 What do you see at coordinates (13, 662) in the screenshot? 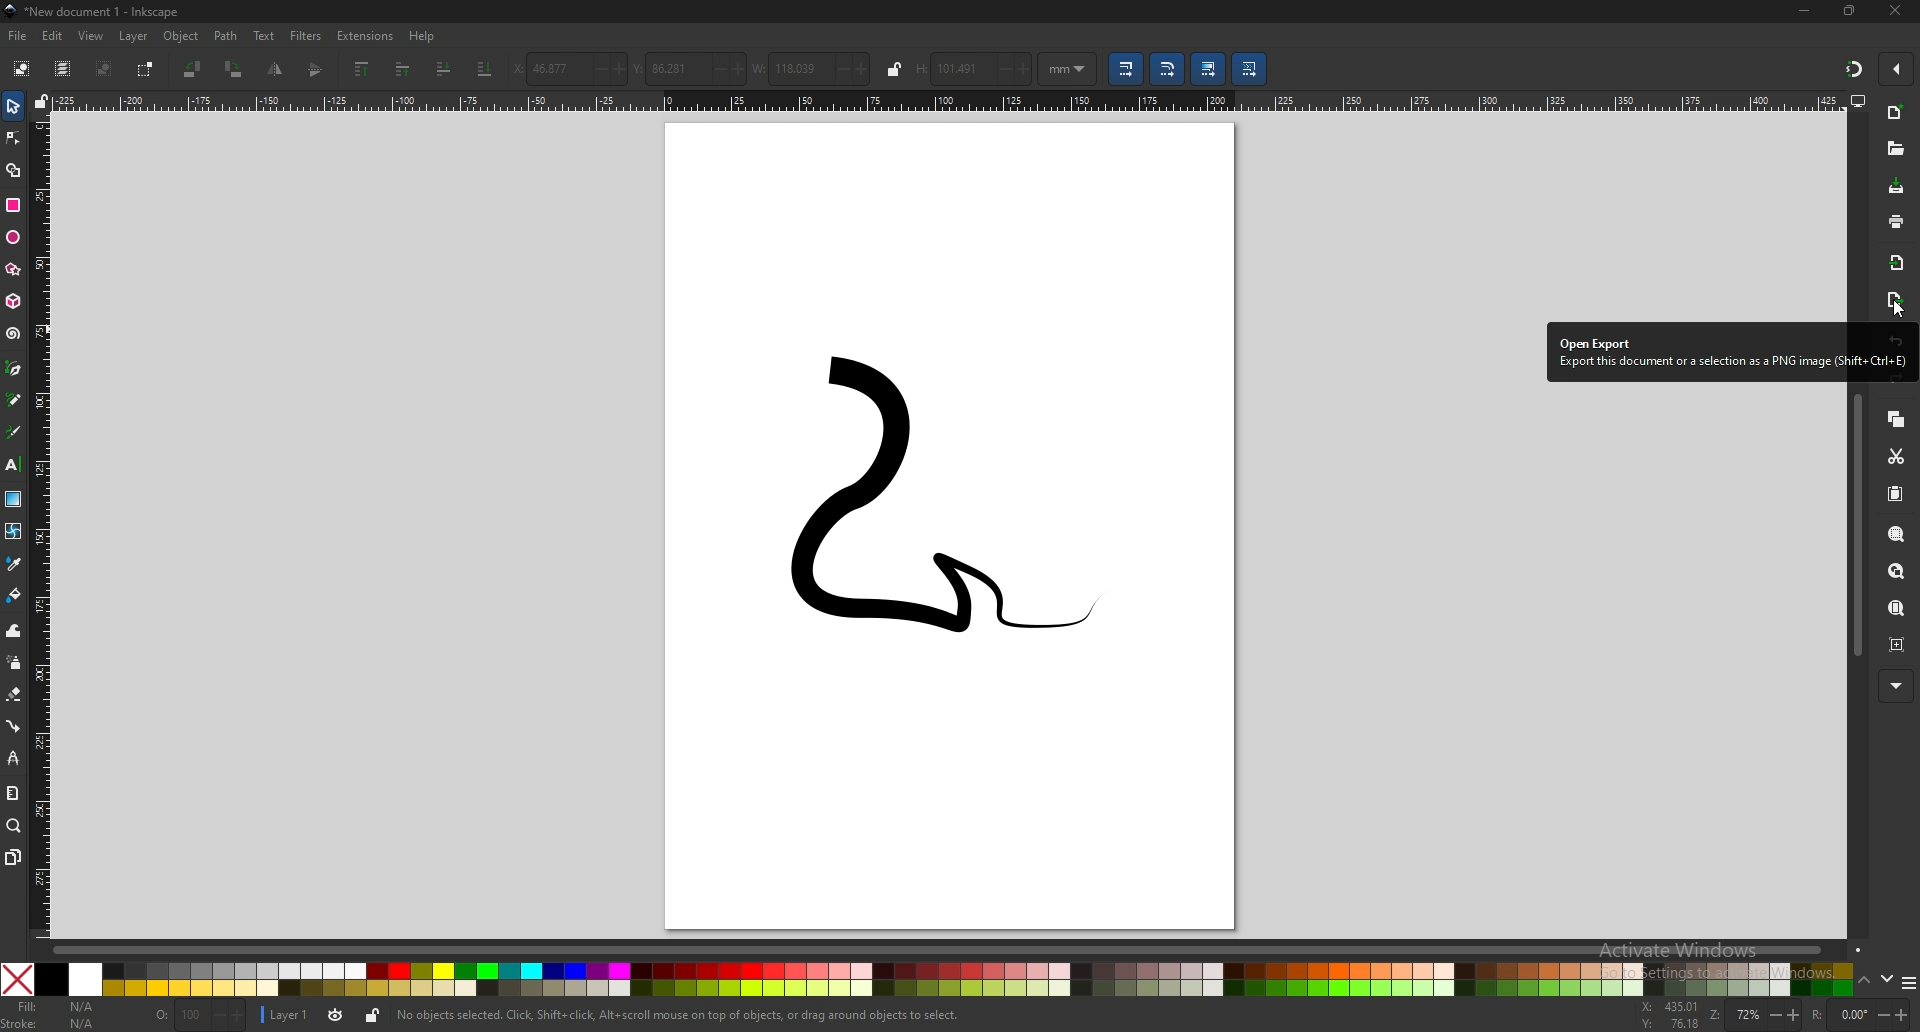
I see `spray` at bounding box center [13, 662].